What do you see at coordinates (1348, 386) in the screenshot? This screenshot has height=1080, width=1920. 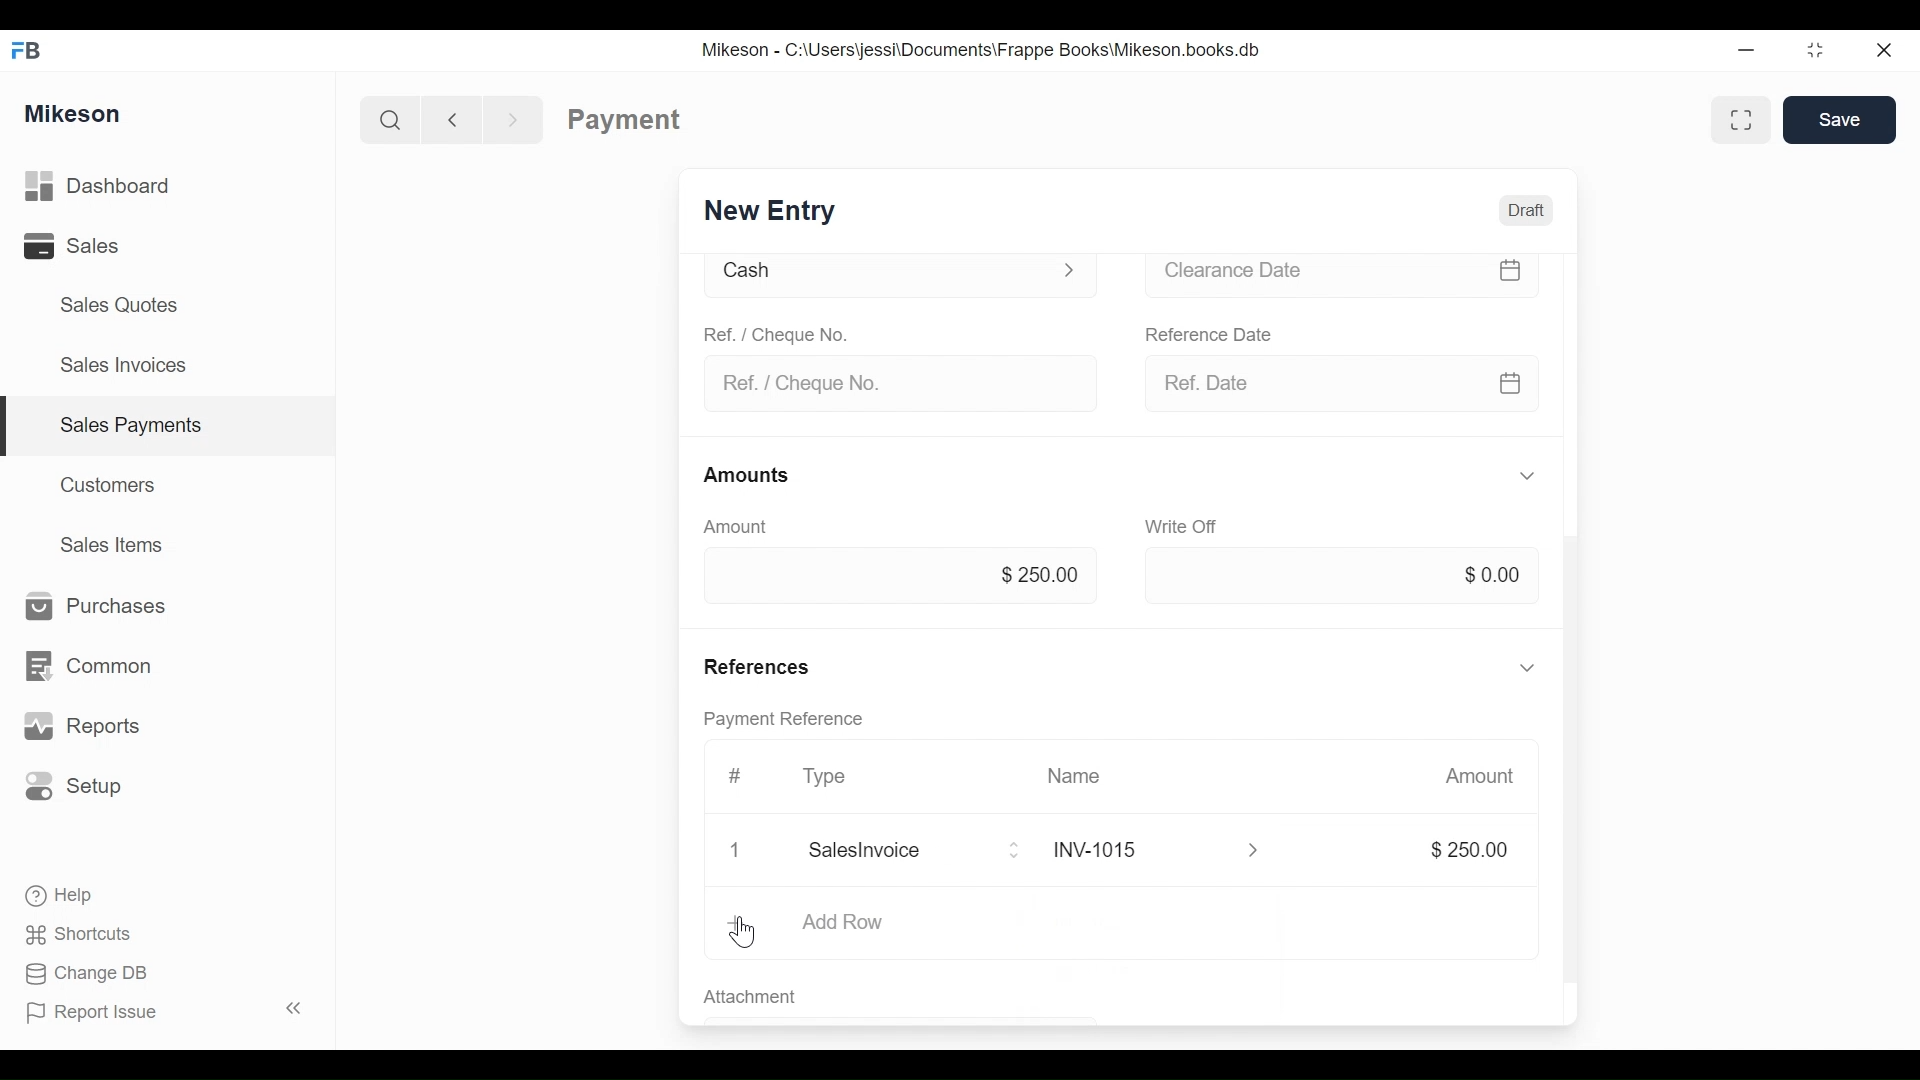 I see `Ref date` at bounding box center [1348, 386].